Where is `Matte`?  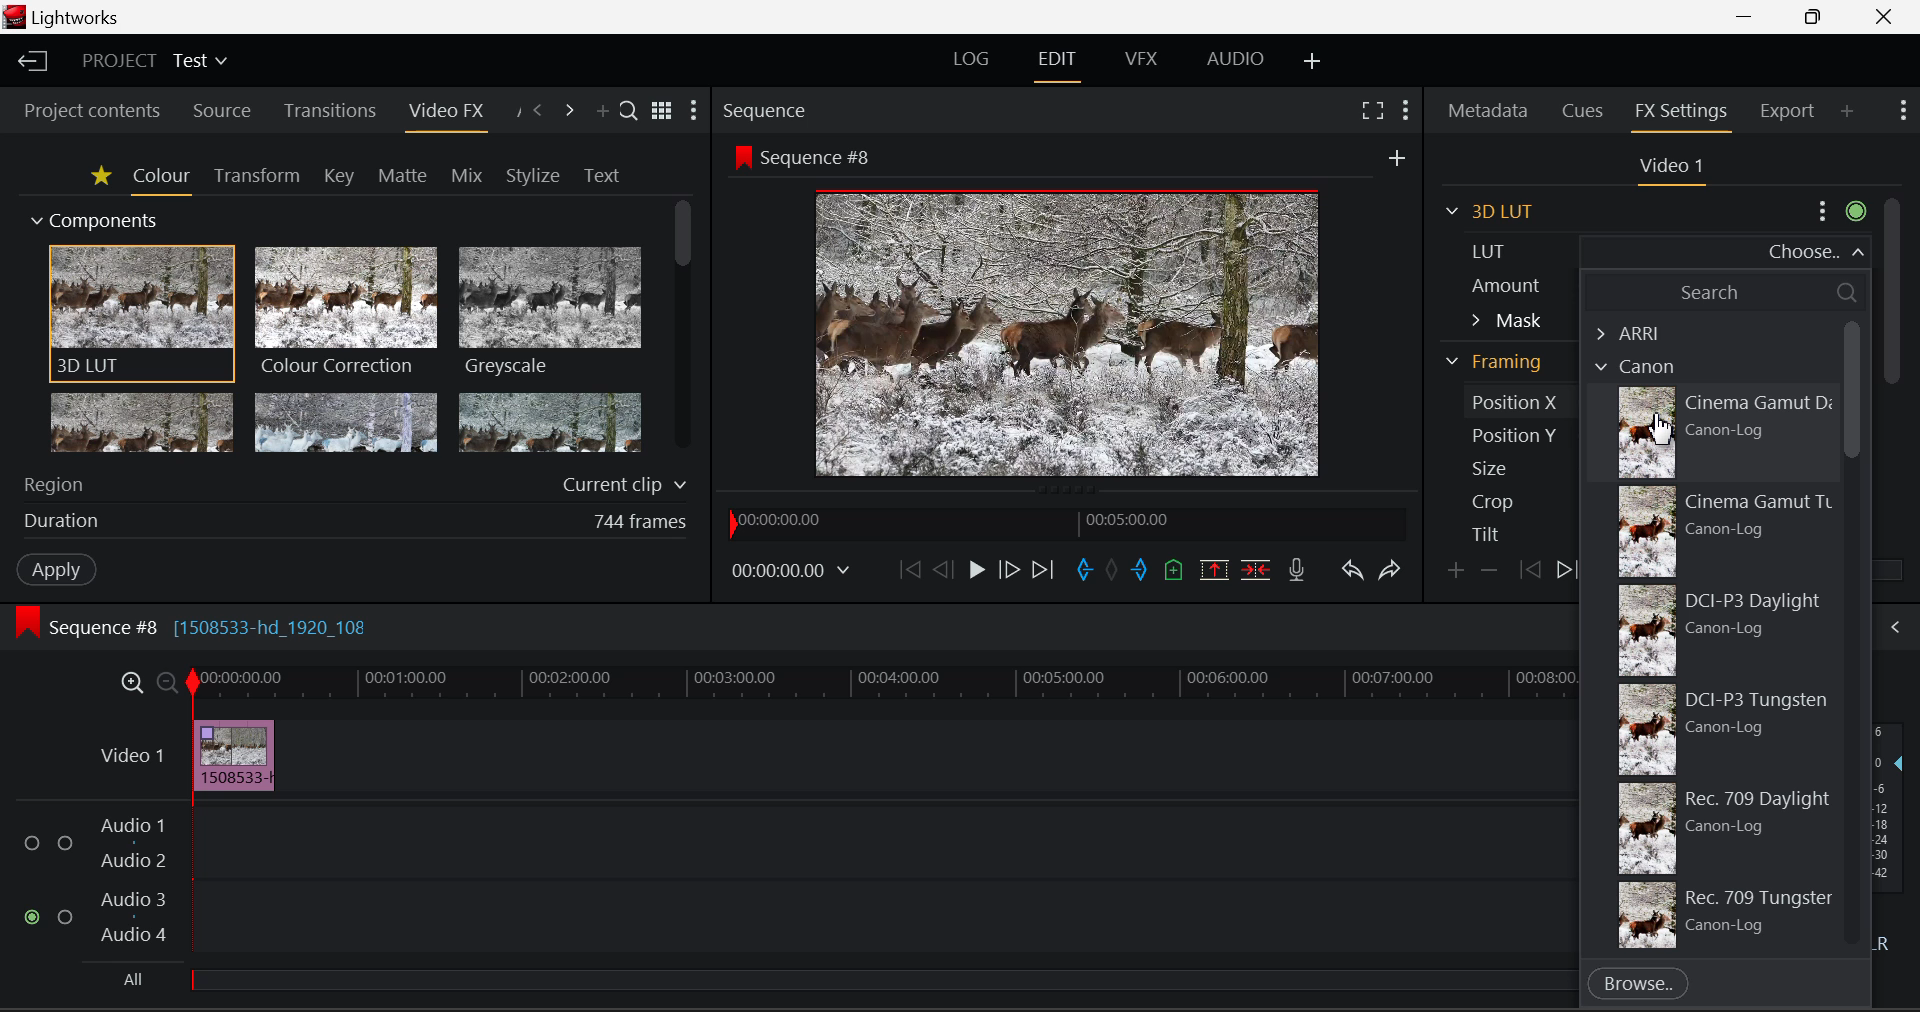
Matte is located at coordinates (398, 173).